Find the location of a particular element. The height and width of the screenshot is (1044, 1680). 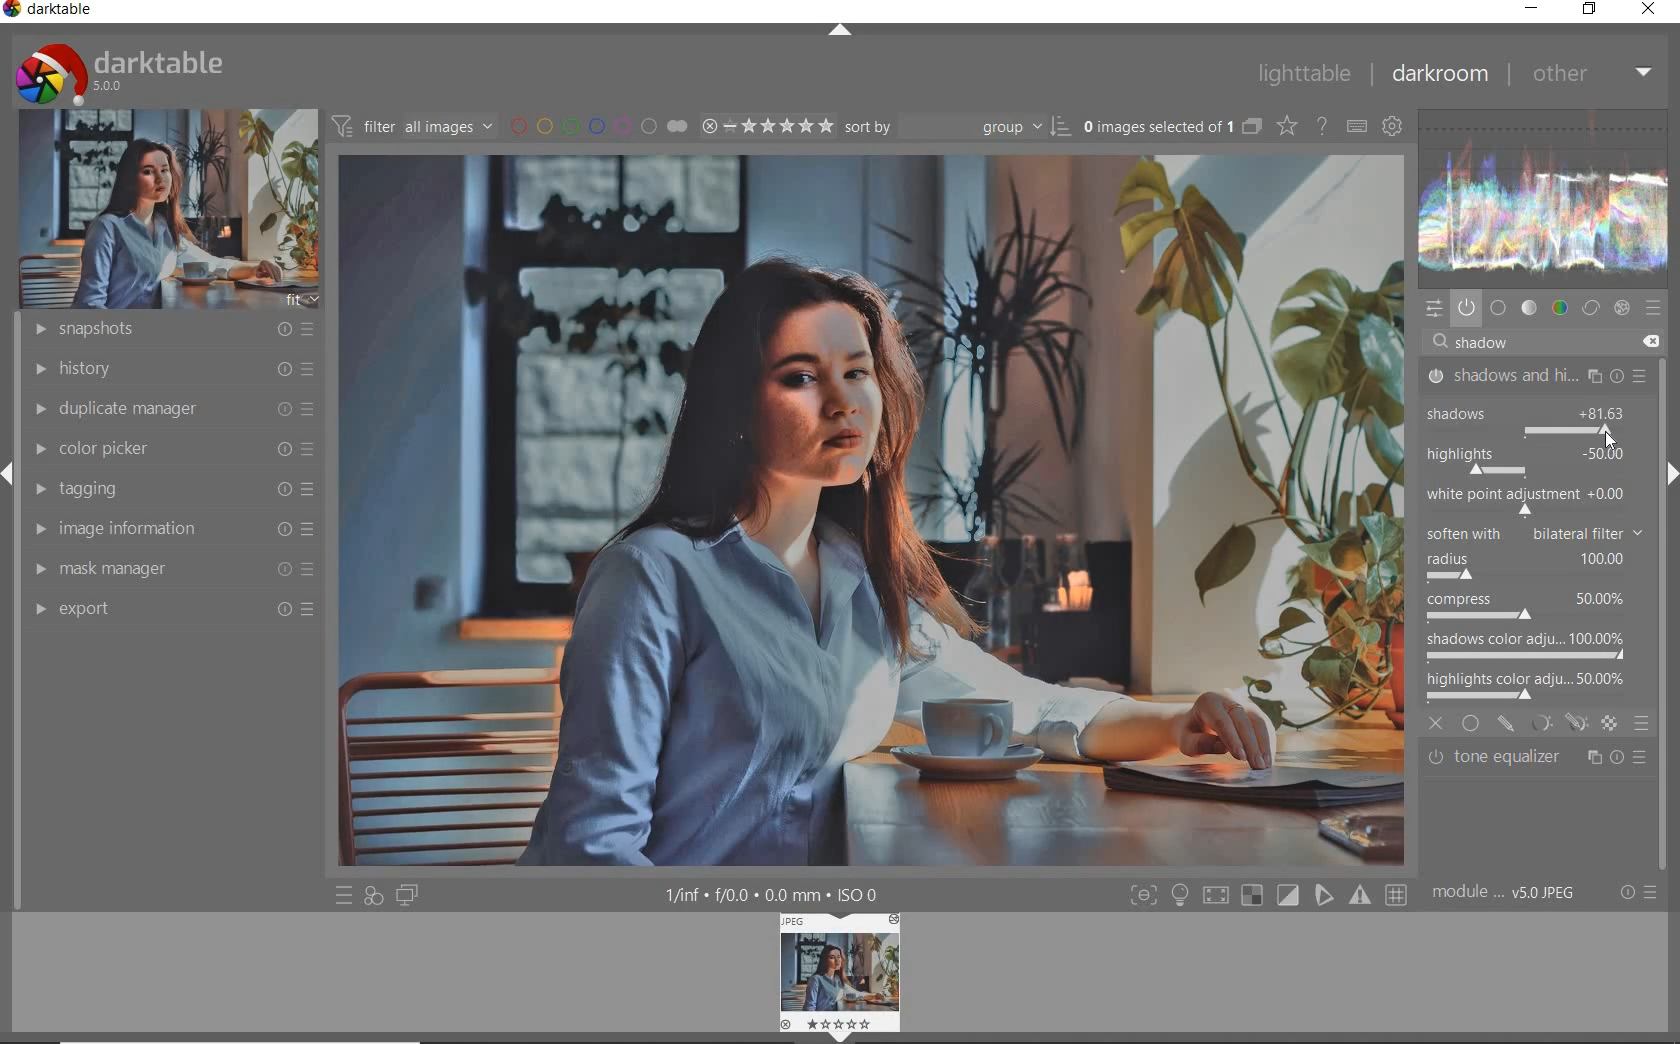

display information is located at coordinates (774, 893).